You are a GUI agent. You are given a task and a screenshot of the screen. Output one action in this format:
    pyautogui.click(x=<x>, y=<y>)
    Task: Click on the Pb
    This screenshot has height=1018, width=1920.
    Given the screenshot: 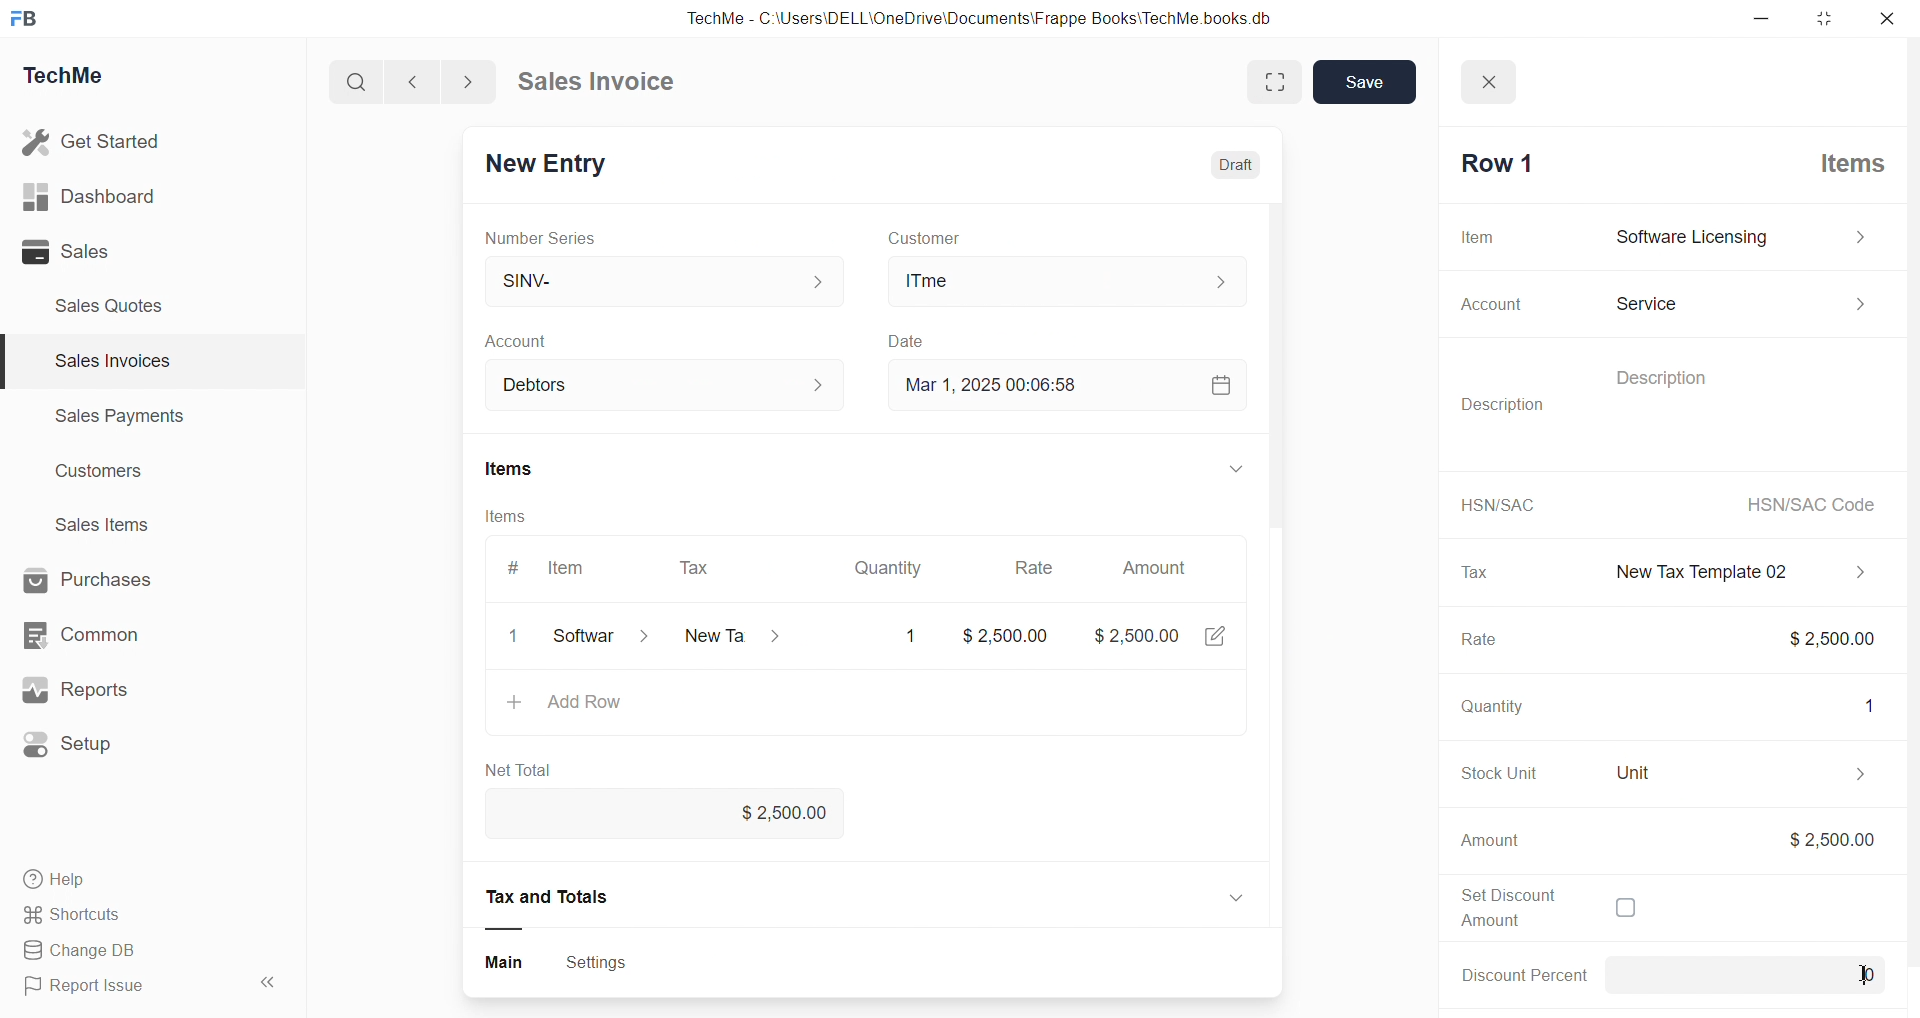 What is the action you would take?
    pyautogui.click(x=1778, y=975)
    